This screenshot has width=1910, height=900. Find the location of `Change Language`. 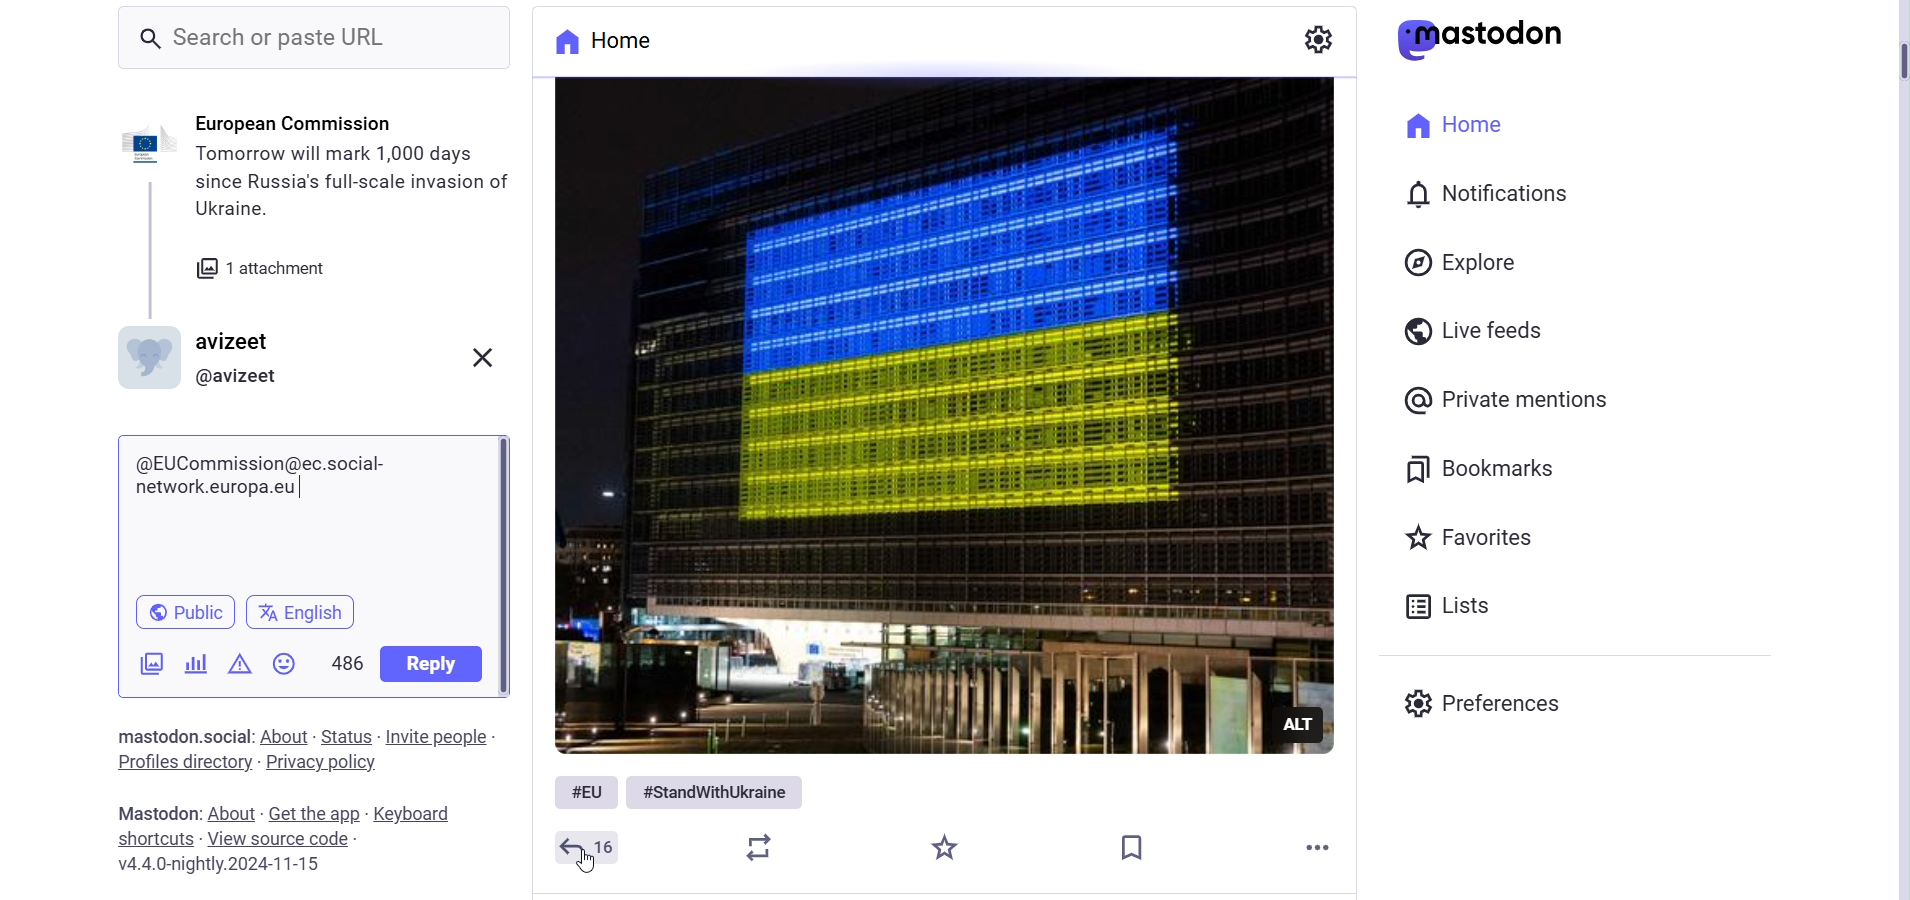

Change Language is located at coordinates (306, 611).